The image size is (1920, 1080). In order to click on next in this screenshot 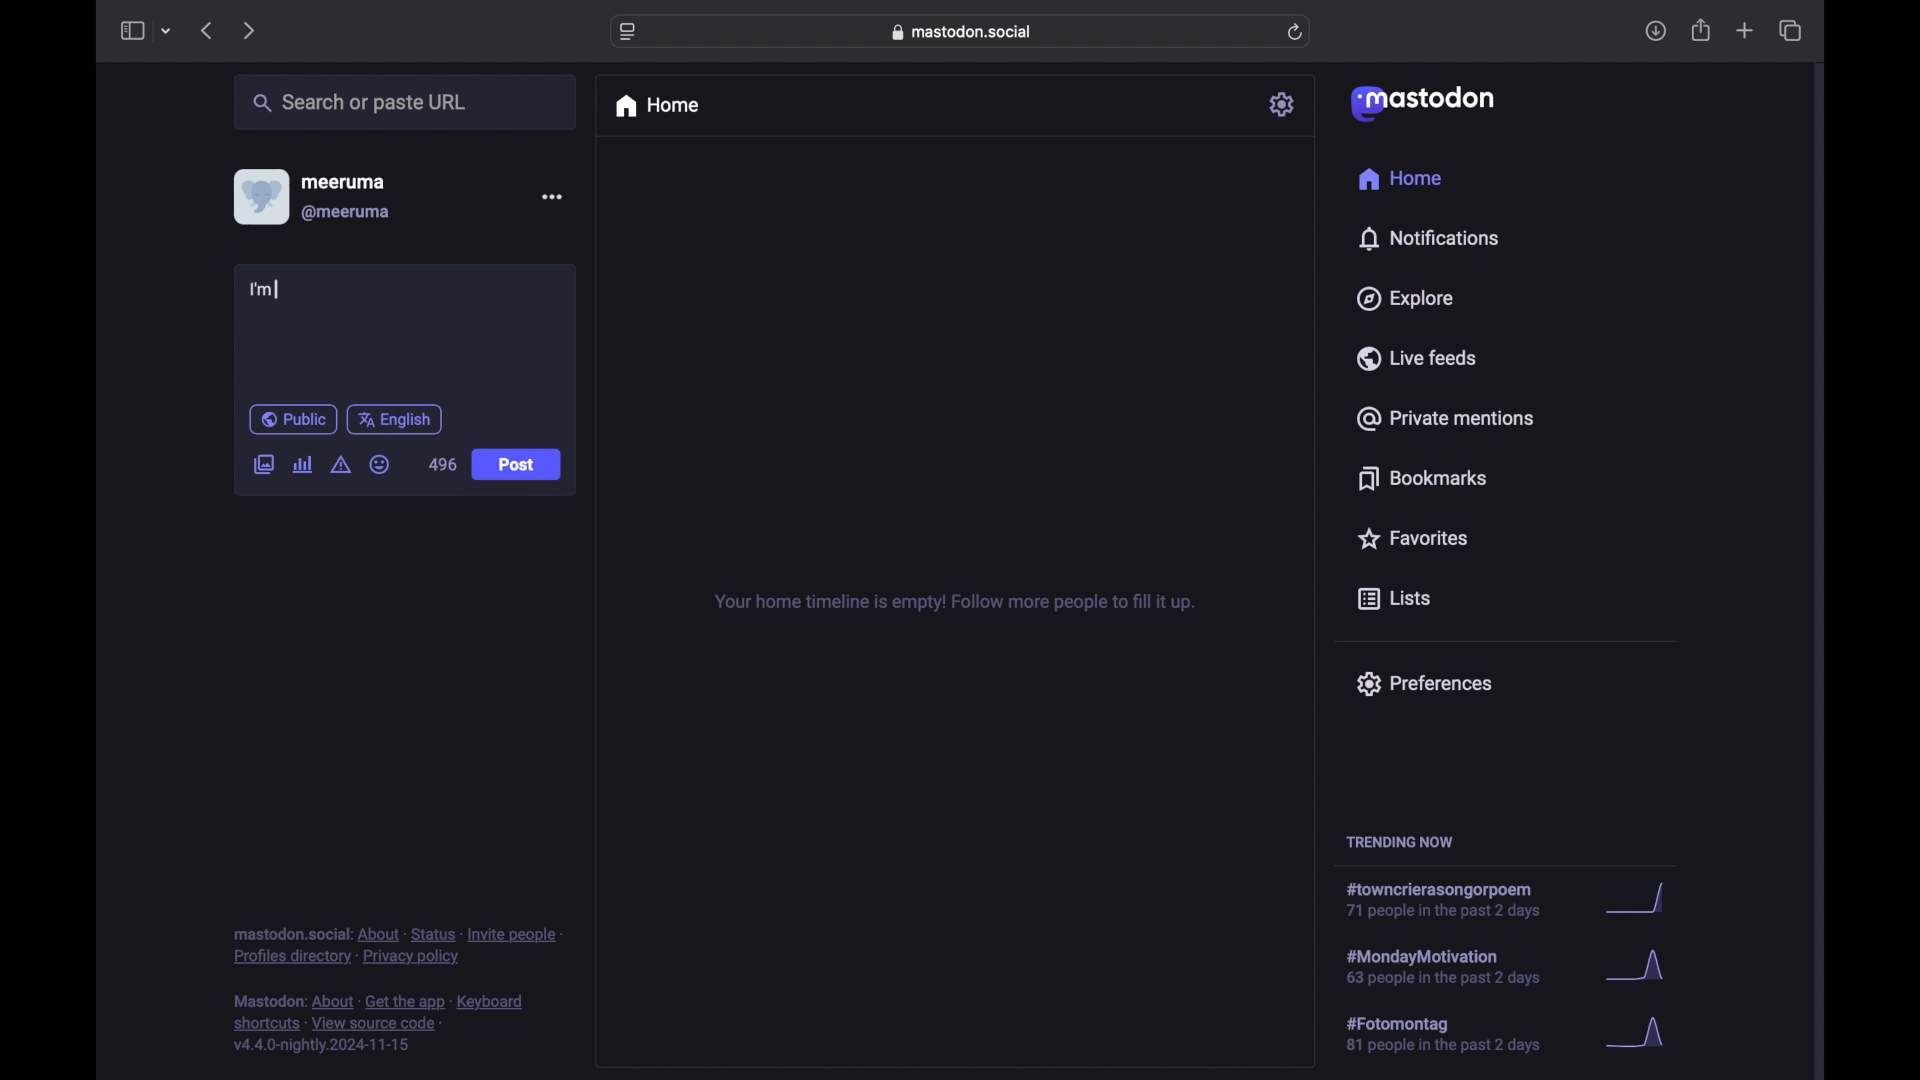, I will do `click(248, 32)`.